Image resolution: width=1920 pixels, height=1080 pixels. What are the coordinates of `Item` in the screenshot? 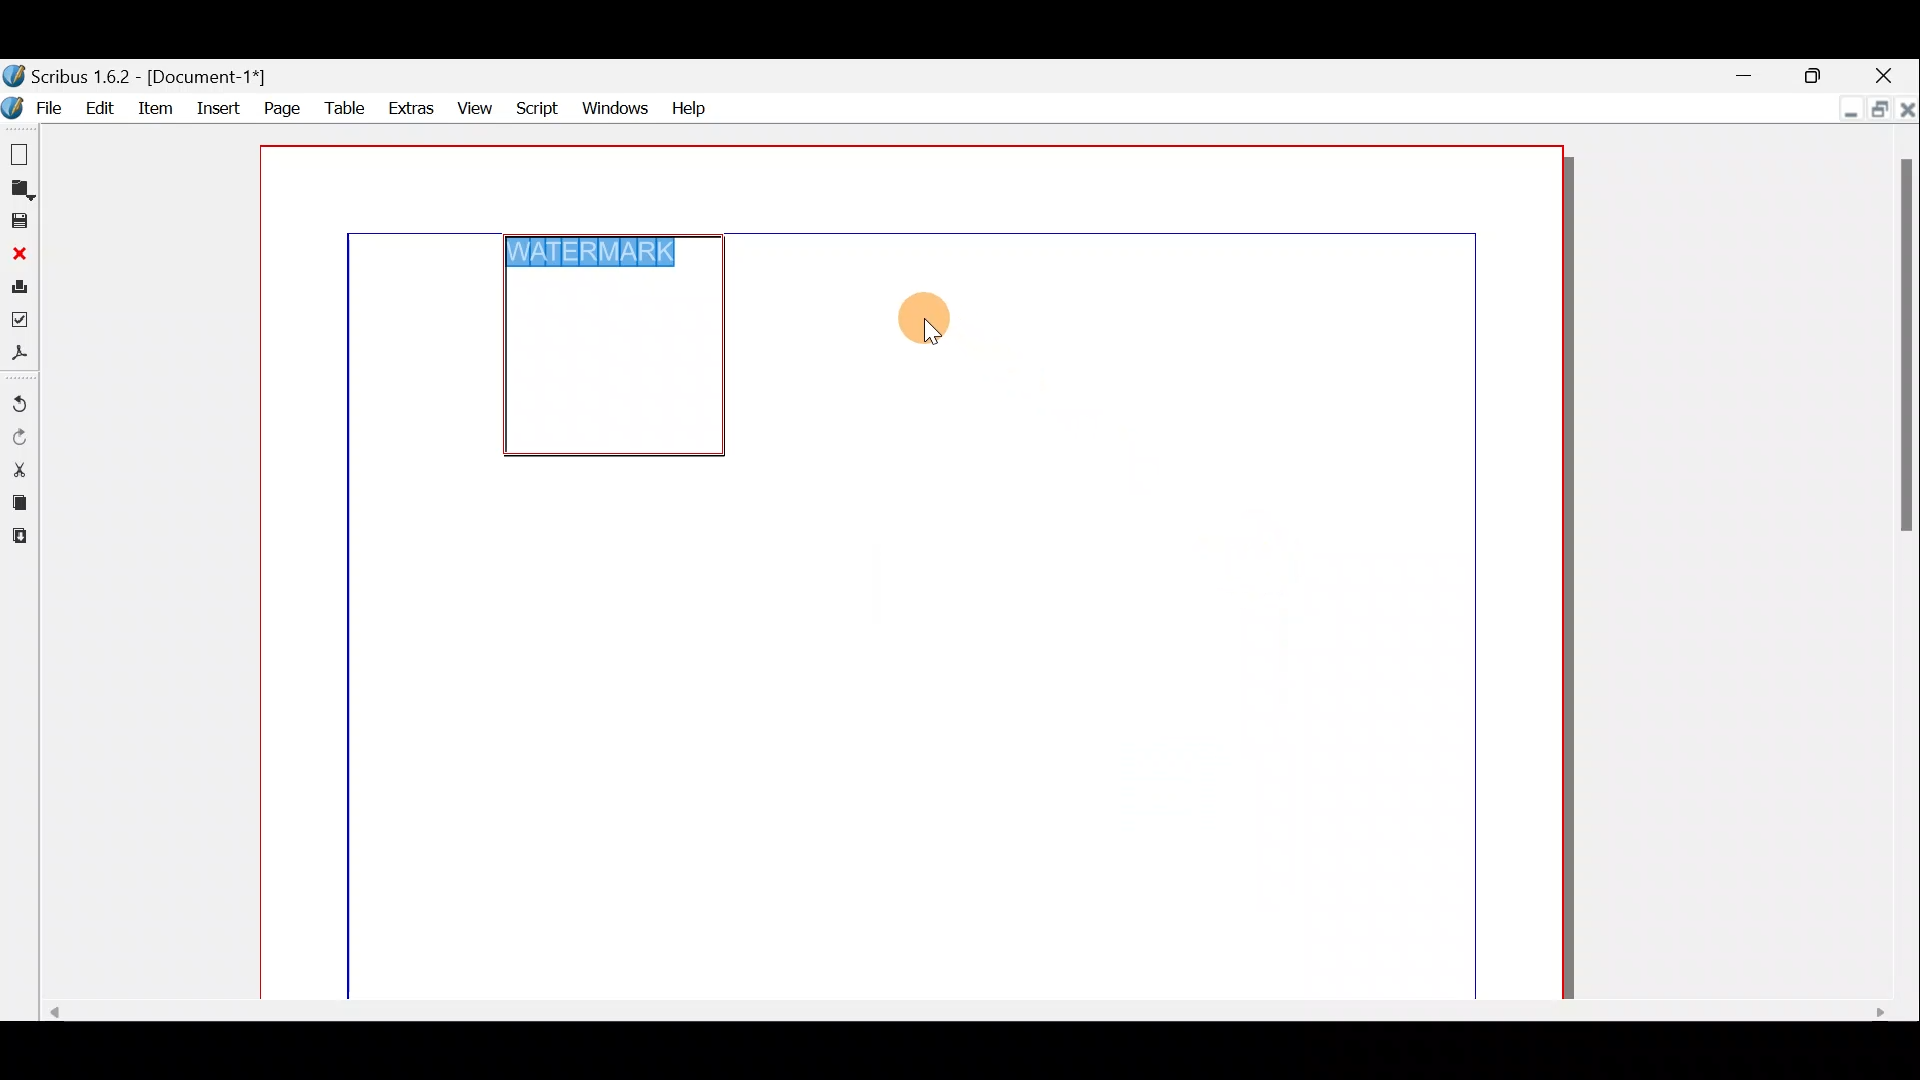 It's located at (160, 107).